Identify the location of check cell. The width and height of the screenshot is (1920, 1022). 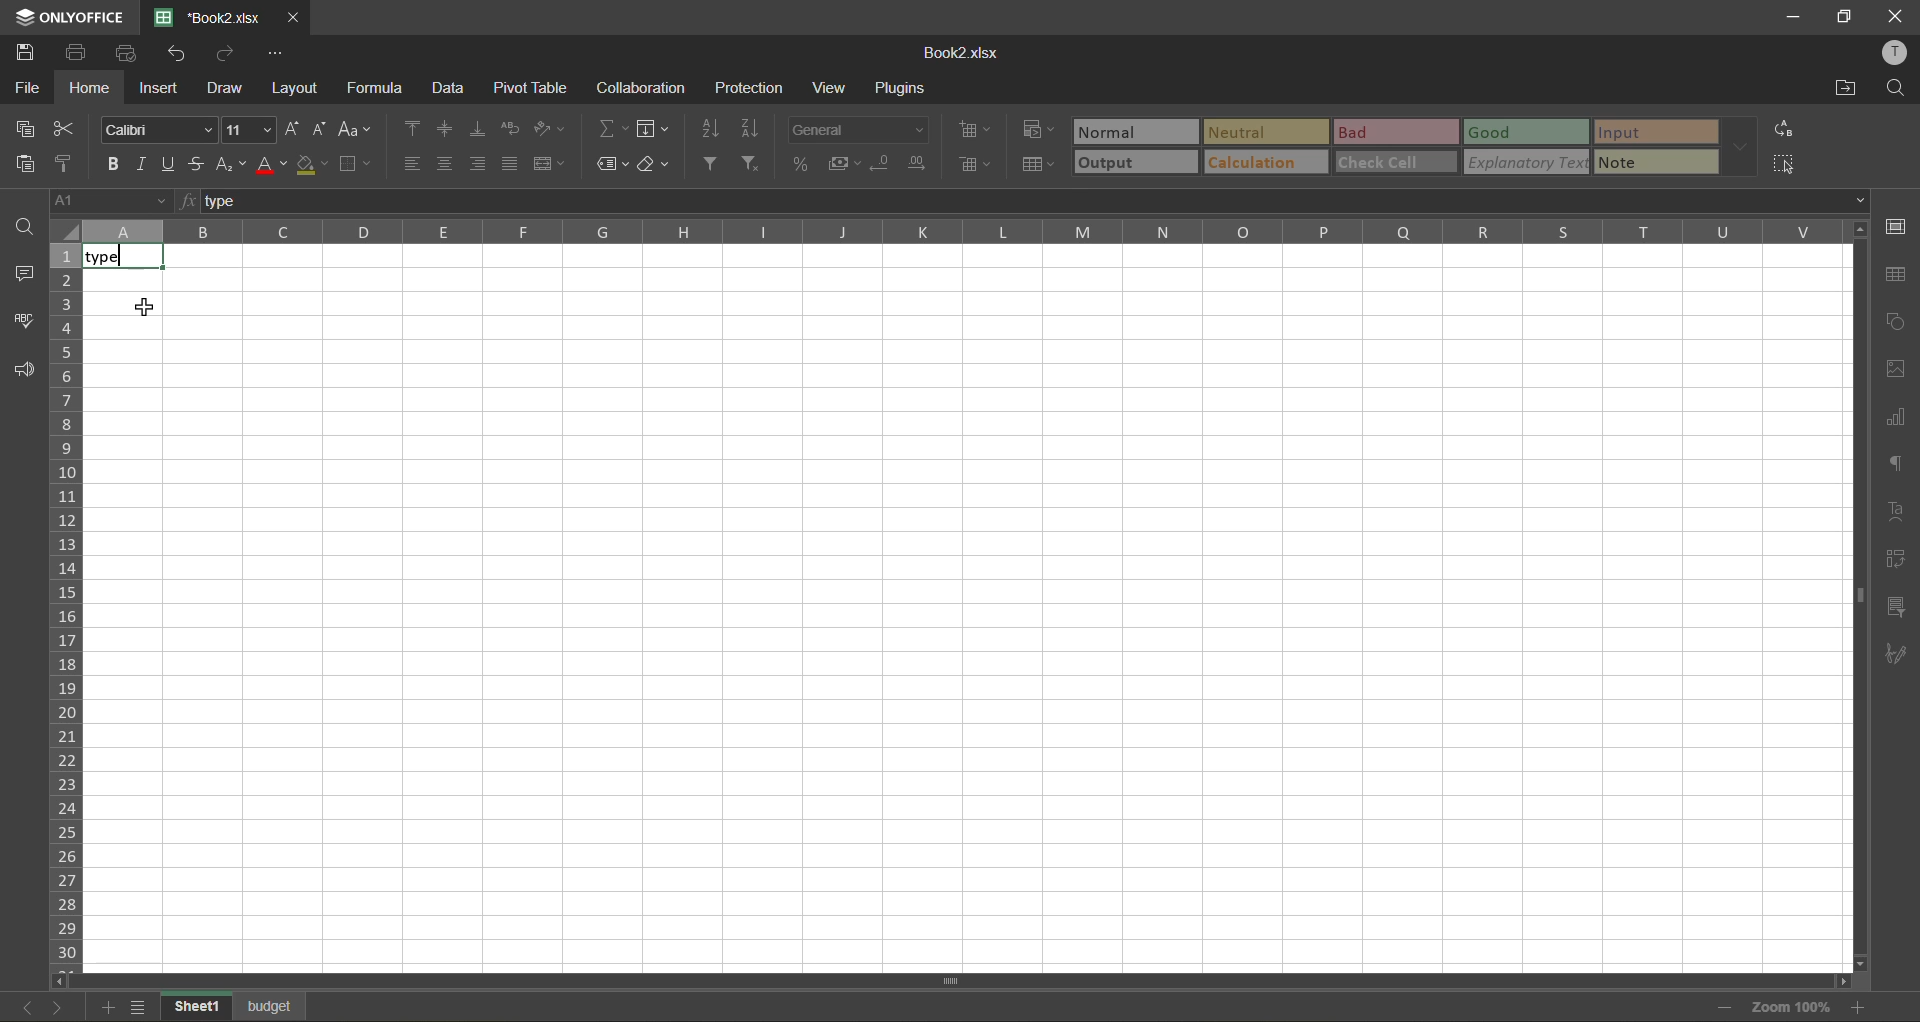
(1394, 160).